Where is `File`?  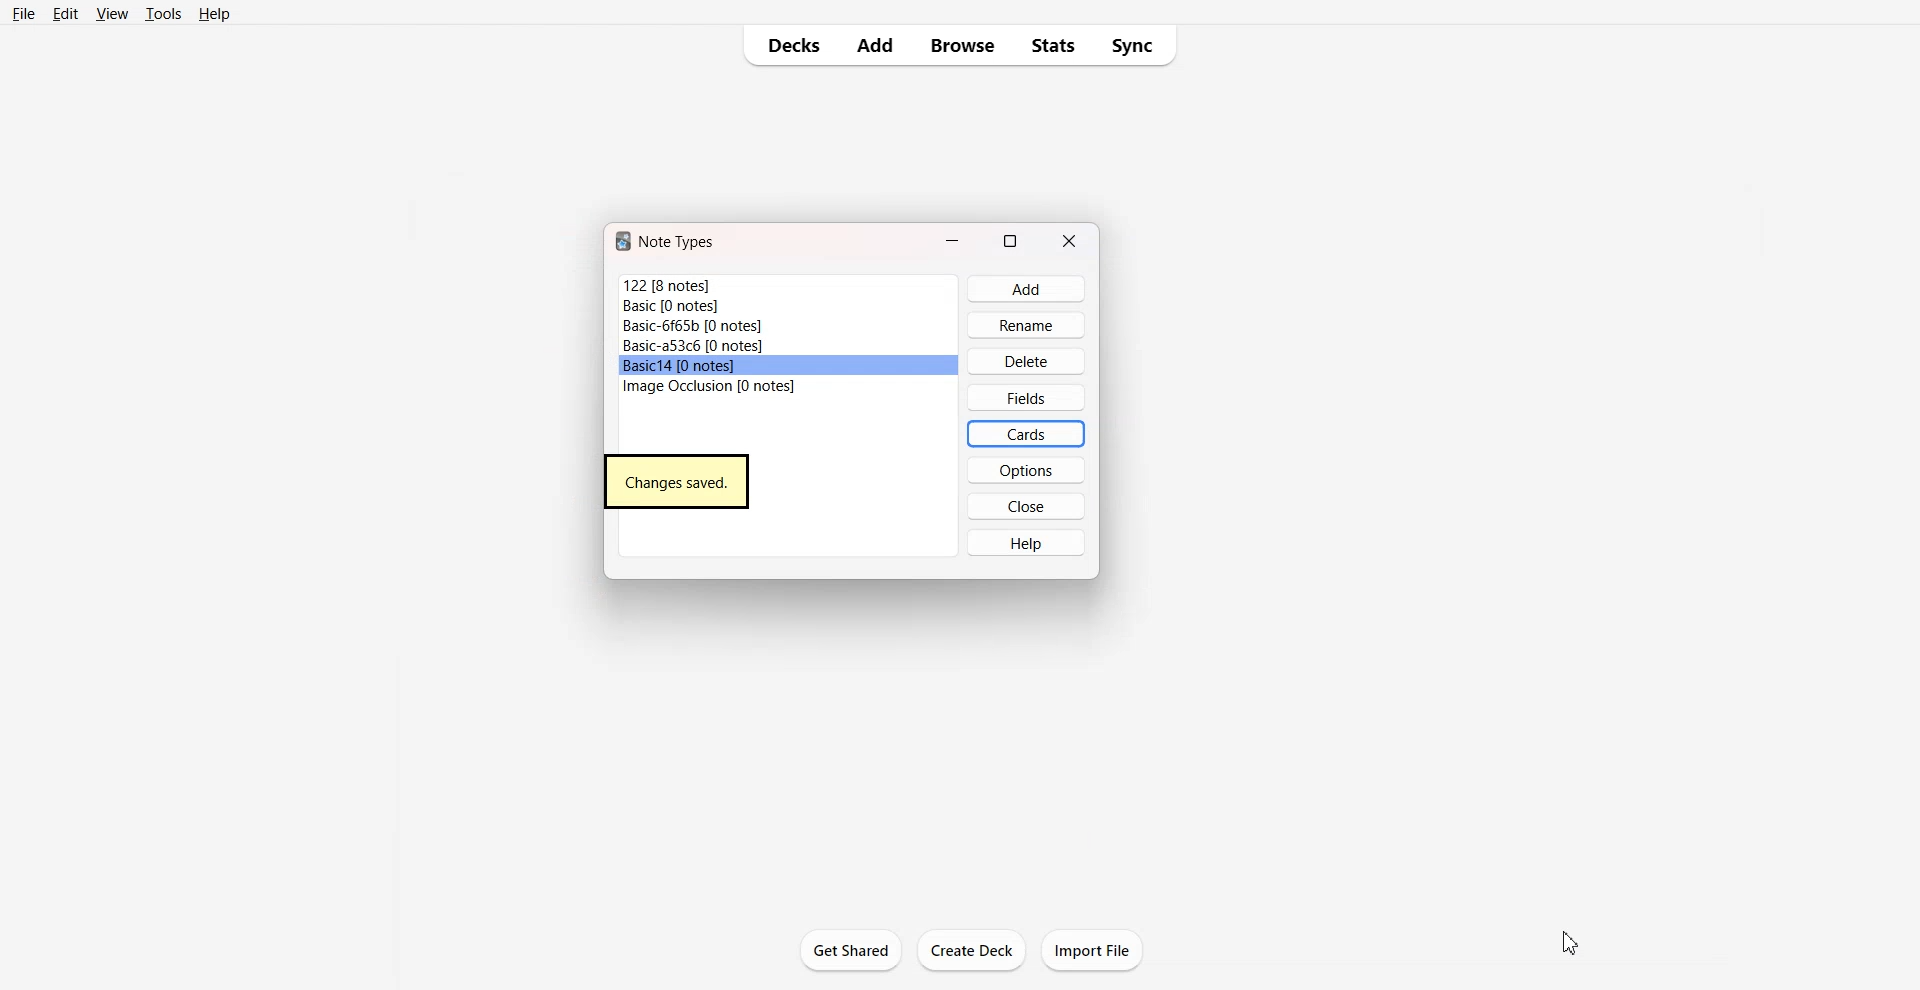 File is located at coordinates (789, 306).